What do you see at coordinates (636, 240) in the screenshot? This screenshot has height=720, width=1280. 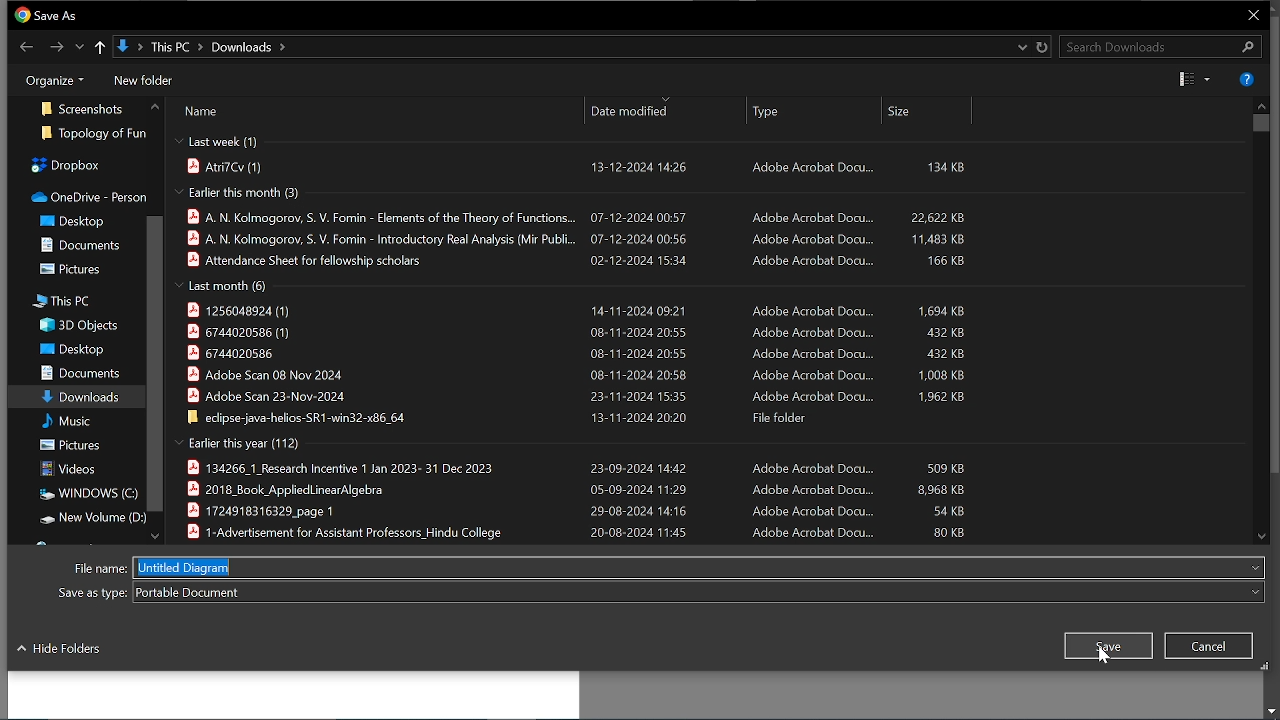 I see `07-12-2024 00:56` at bounding box center [636, 240].